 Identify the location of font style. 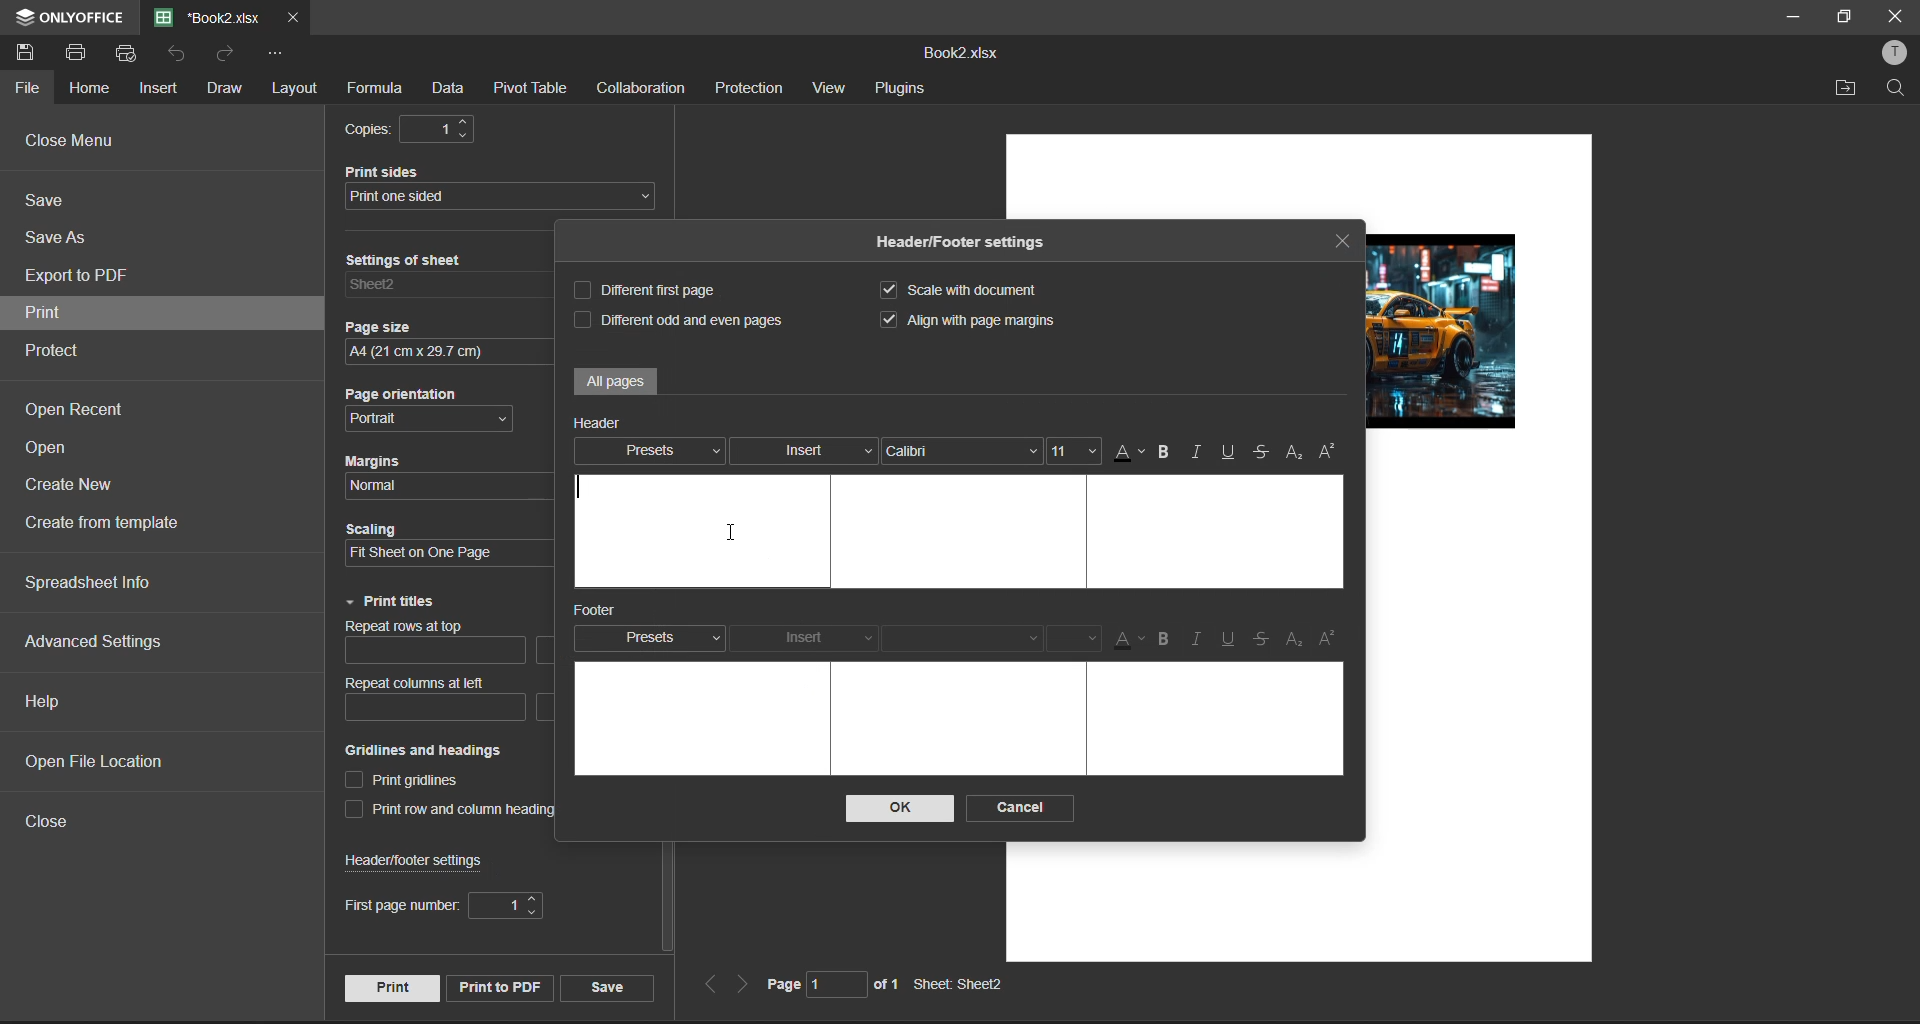
(971, 642).